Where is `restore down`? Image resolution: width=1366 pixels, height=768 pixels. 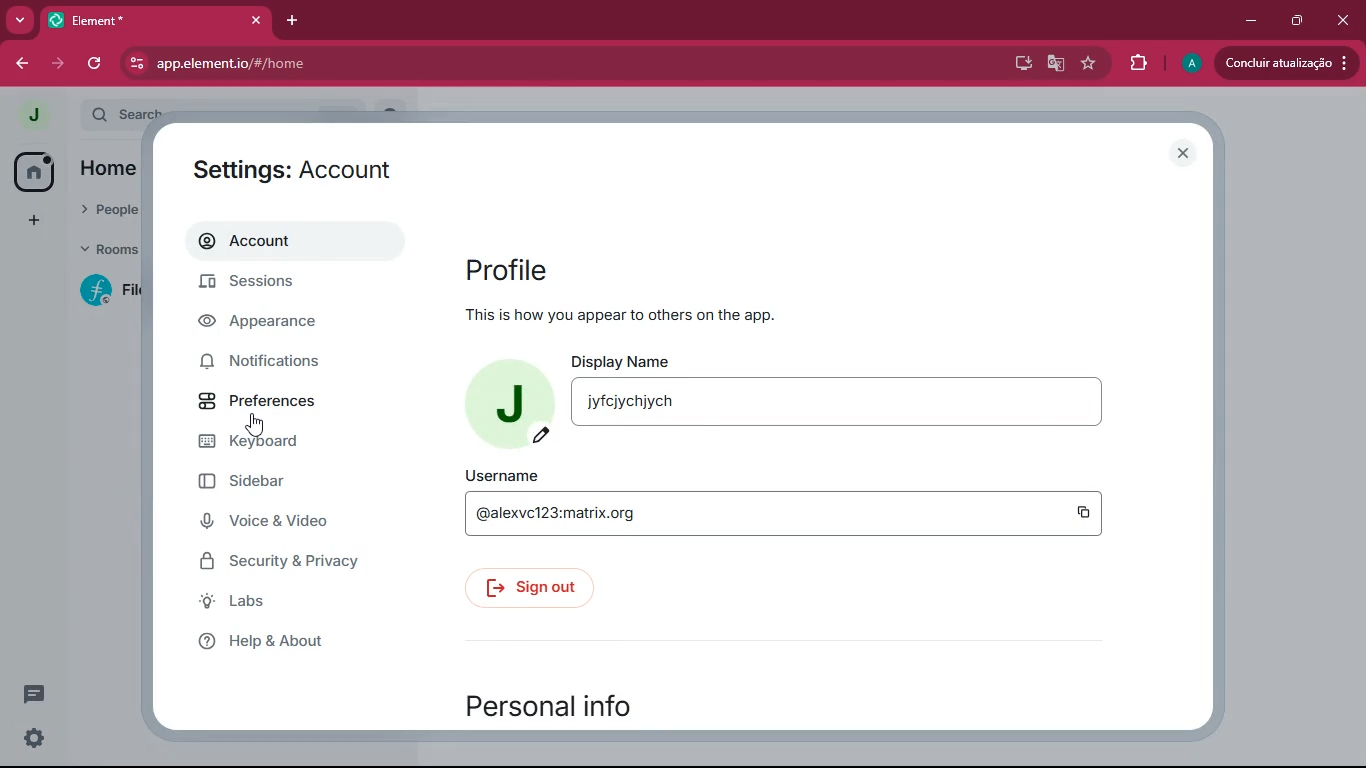 restore down is located at coordinates (1298, 21).